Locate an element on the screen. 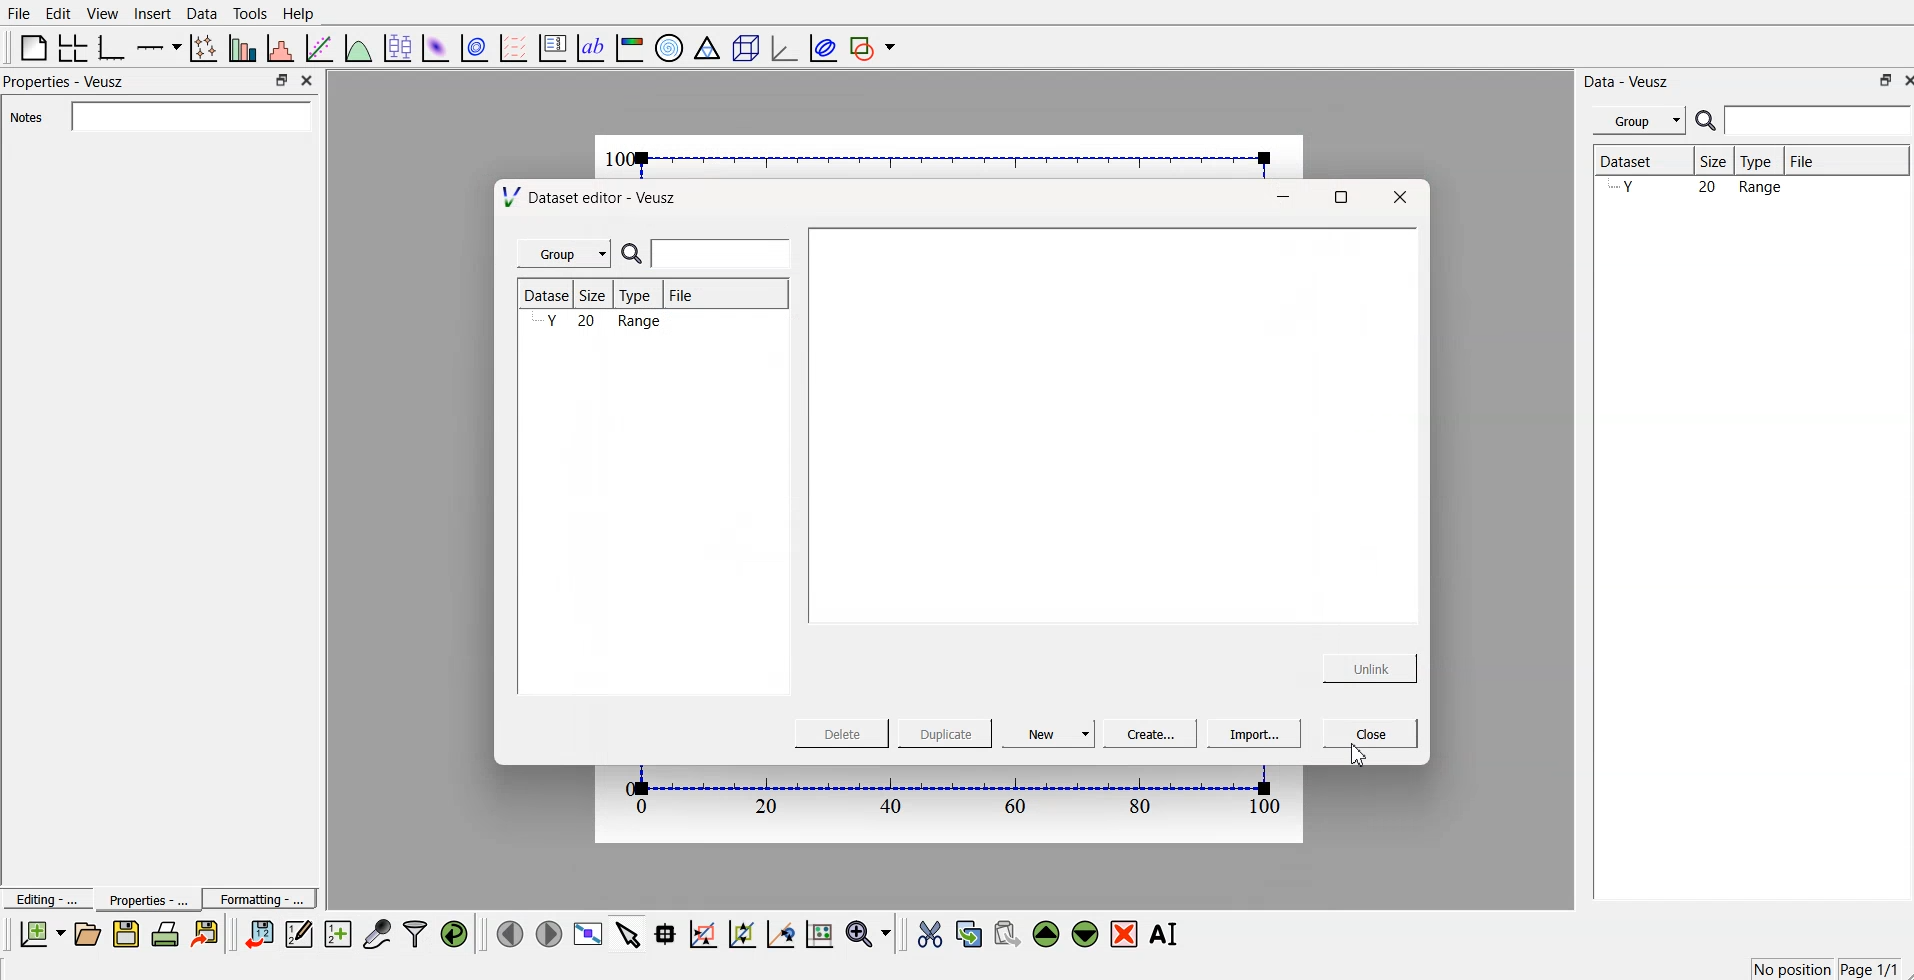 This screenshot has width=1914, height=980. Import is located at coordinates (1253, 736).